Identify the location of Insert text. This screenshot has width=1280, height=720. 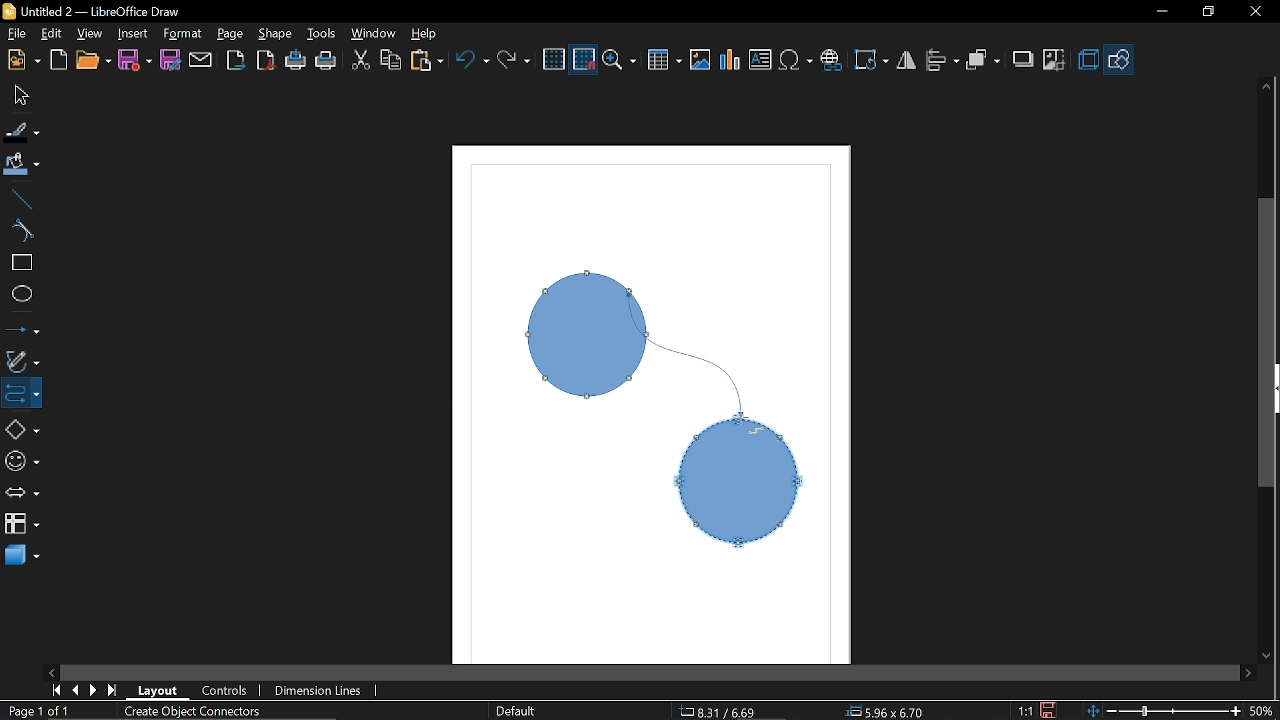
(762, 61).